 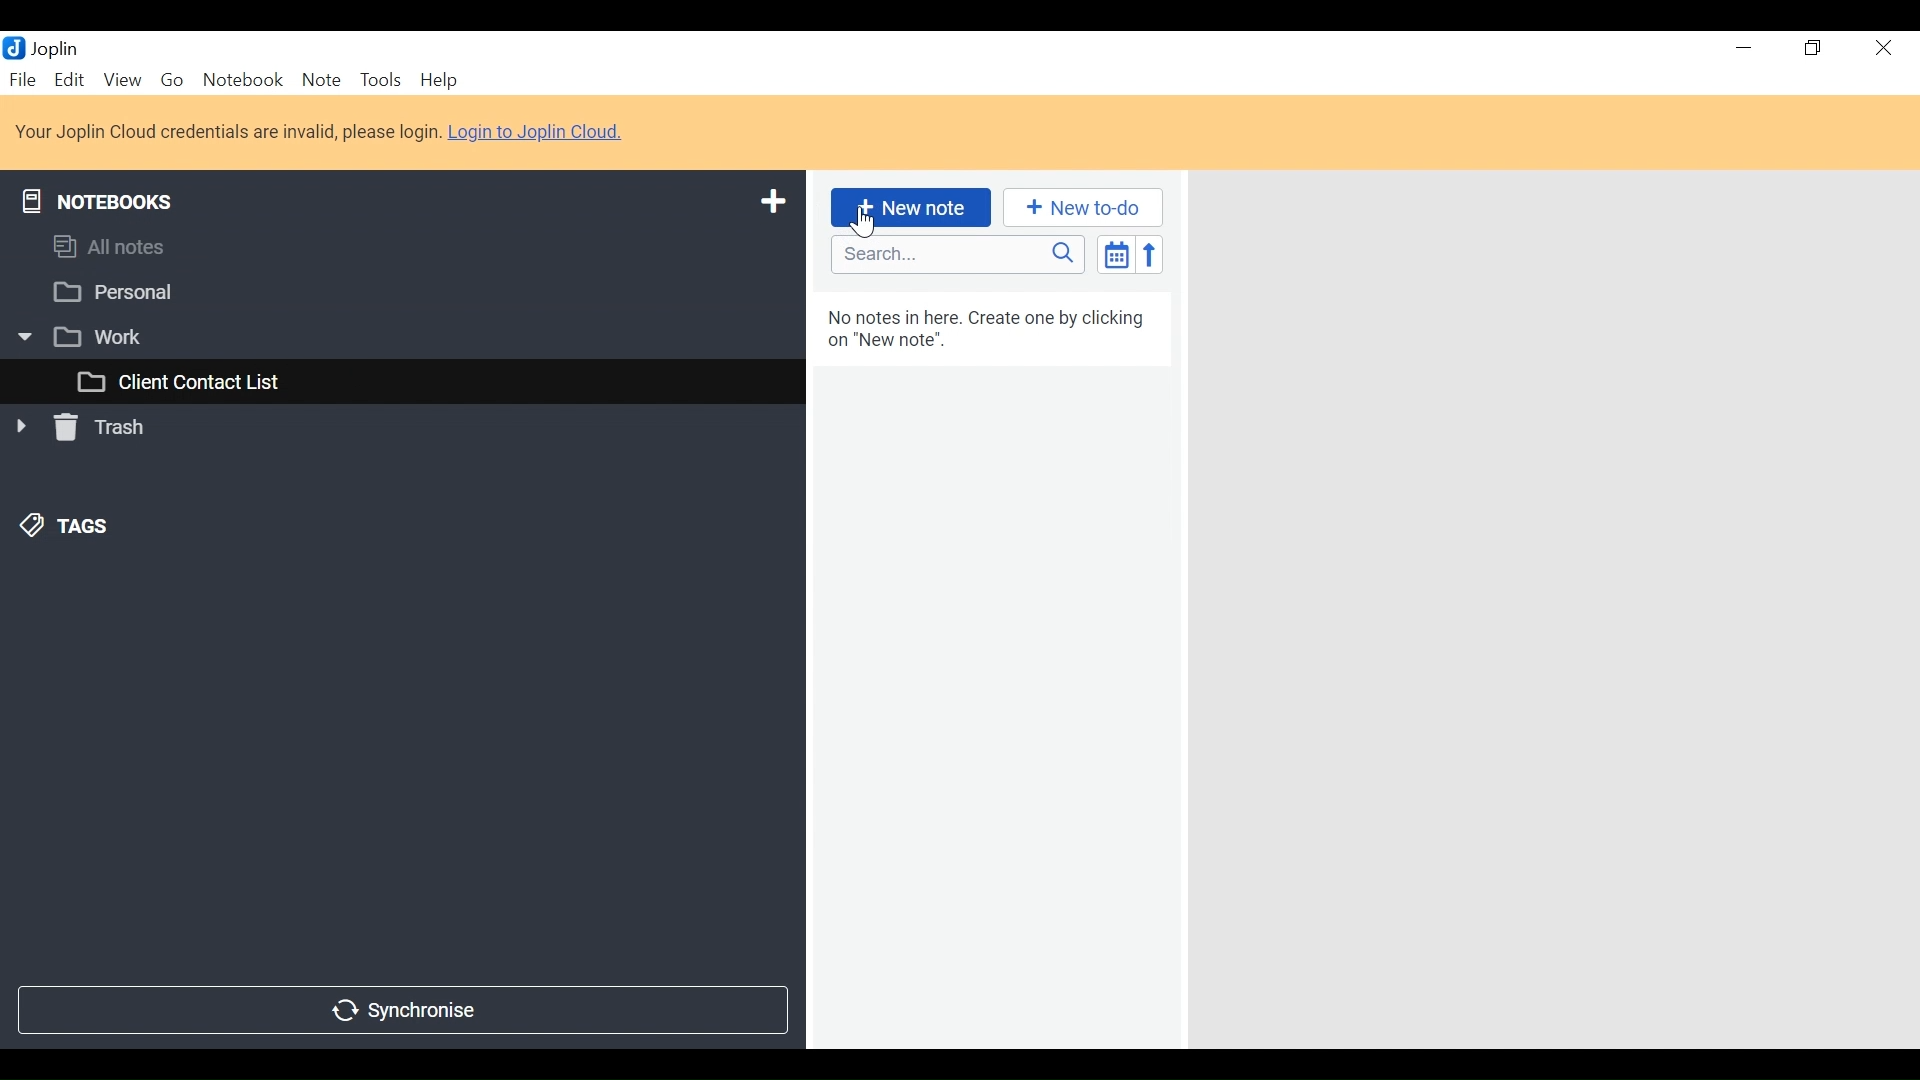 I want to click on Close, so click(x=1887, y=48).